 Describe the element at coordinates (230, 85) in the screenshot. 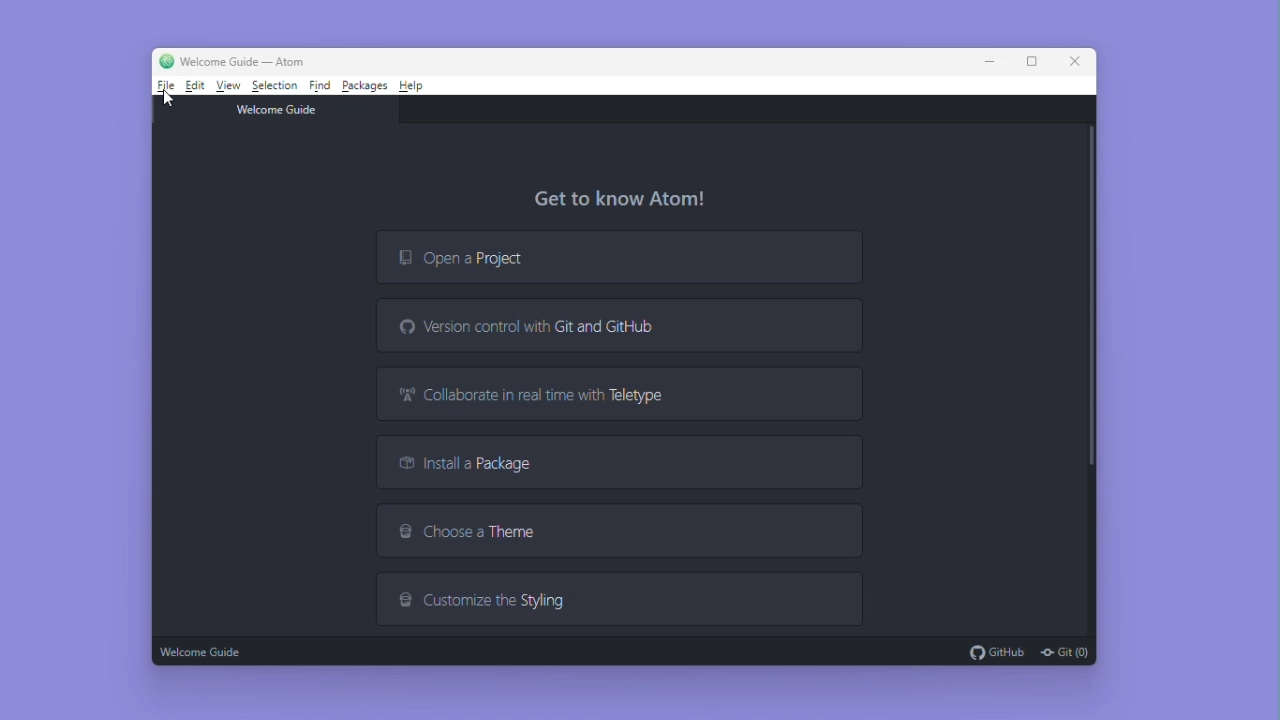

I see `View` at that location.